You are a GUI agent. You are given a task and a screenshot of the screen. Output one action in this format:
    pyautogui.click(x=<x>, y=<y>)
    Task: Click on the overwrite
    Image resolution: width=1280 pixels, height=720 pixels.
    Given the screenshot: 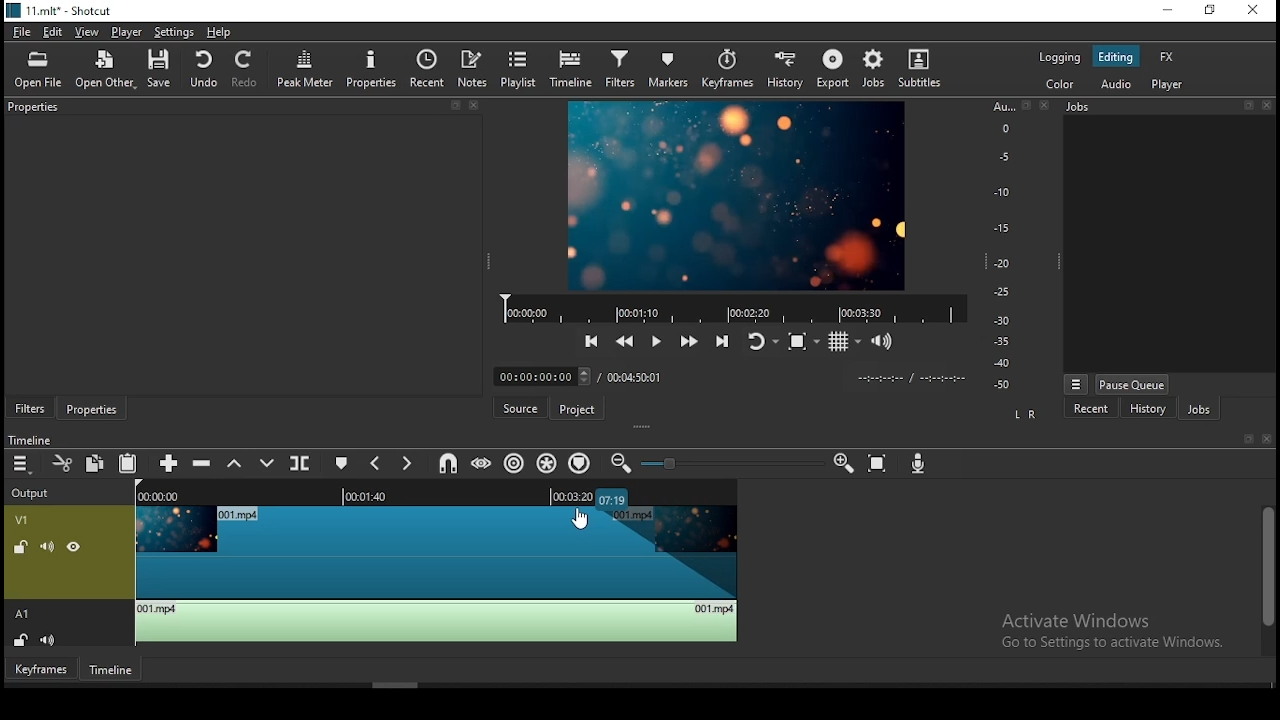 What is the action you would take?
    pyautogui.click(x=267, y=462)
    